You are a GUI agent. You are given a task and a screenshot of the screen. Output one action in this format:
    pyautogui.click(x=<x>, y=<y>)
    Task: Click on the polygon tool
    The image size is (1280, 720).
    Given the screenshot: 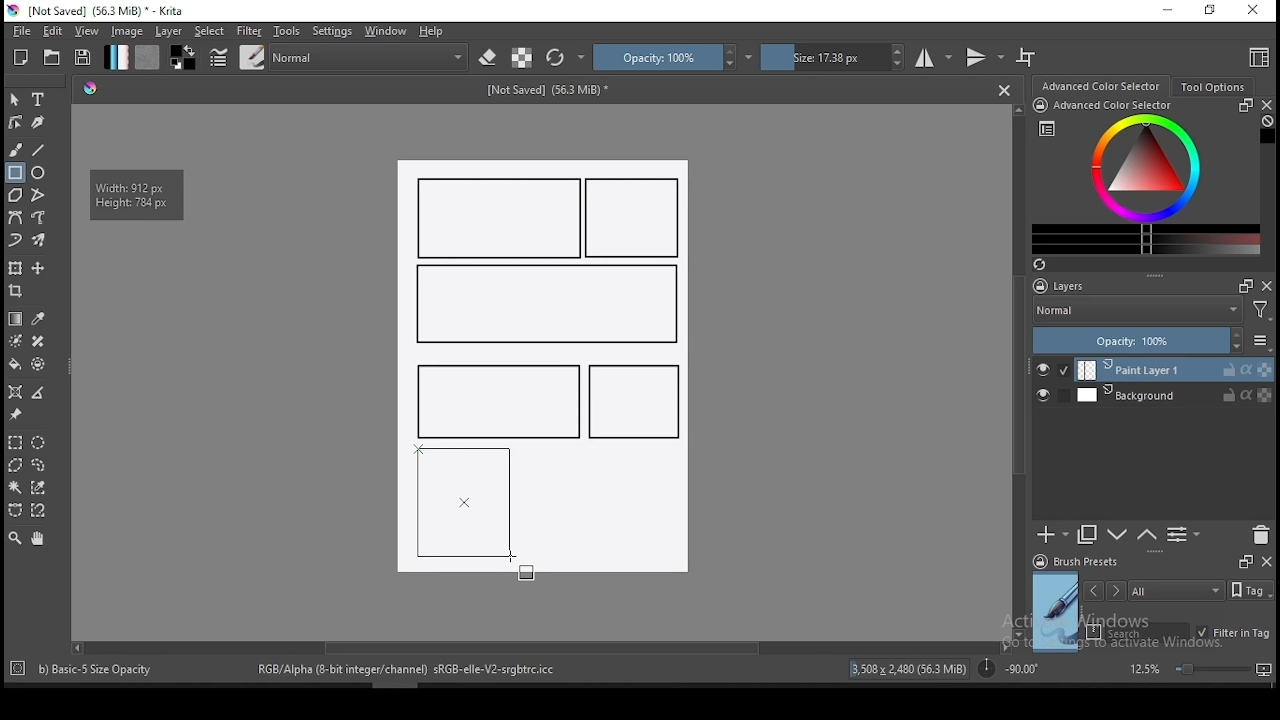 What is the action you would take?
    pyautogui.click(x=14, y=195)
    